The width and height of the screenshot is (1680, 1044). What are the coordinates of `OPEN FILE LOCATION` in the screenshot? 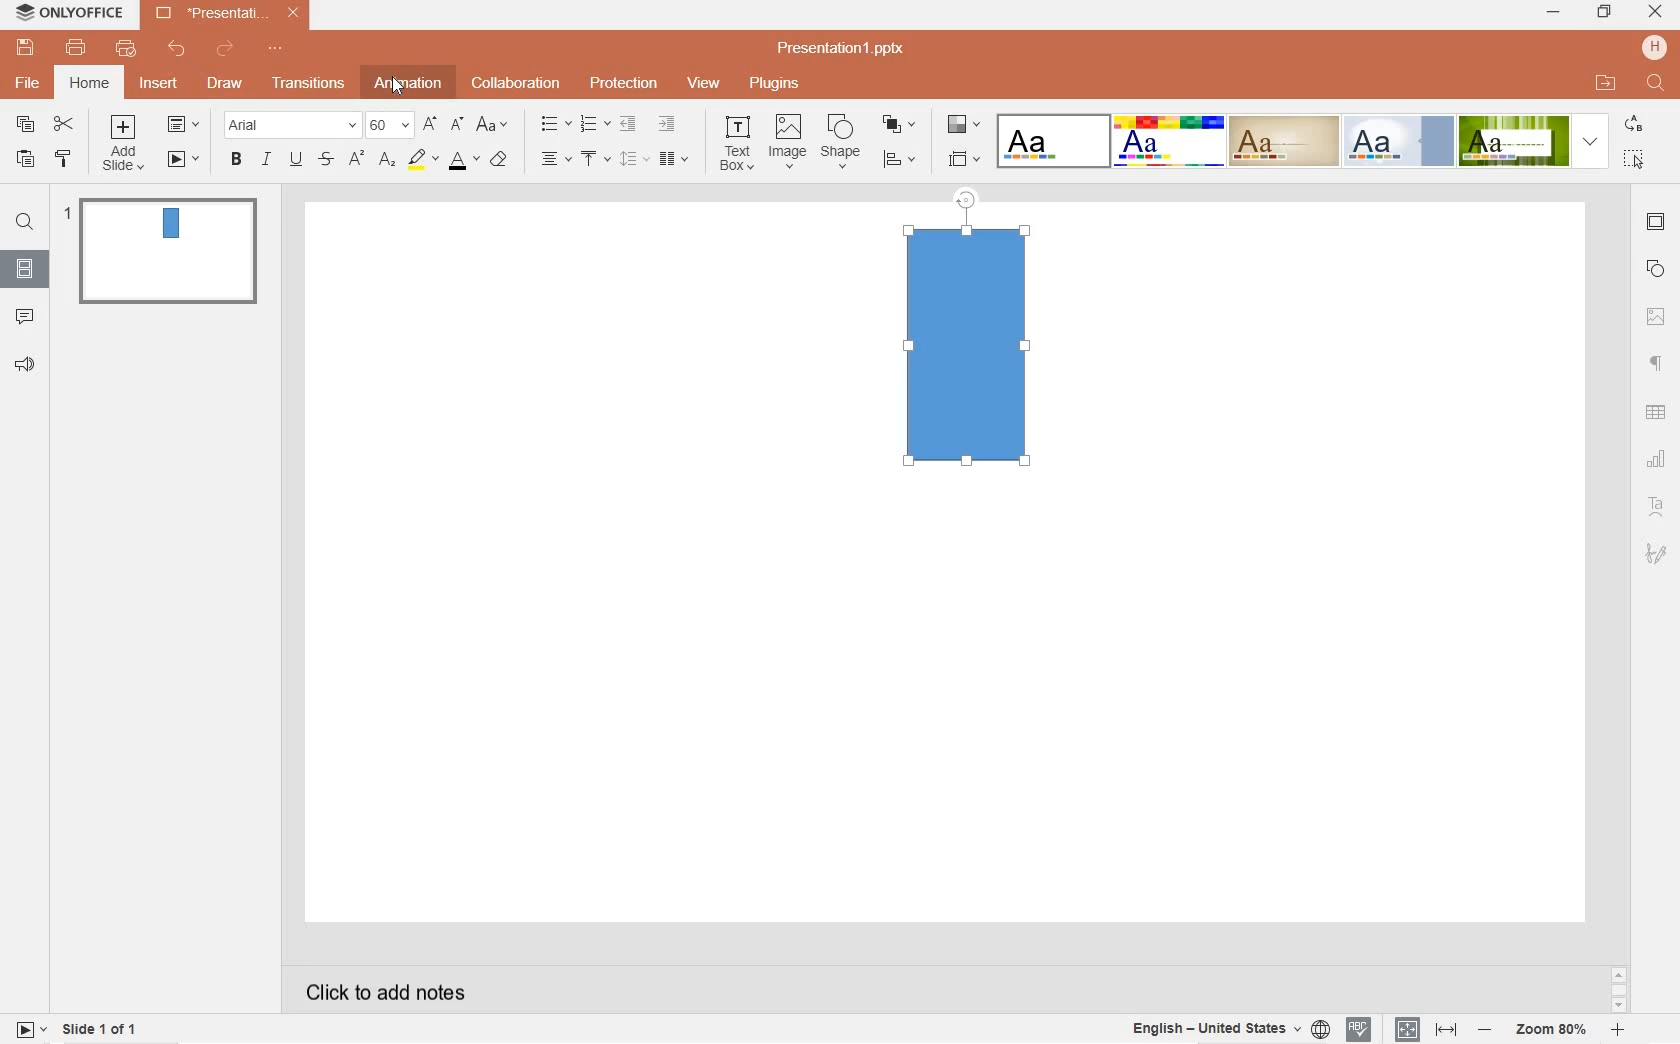 It's located at (1607, 83).